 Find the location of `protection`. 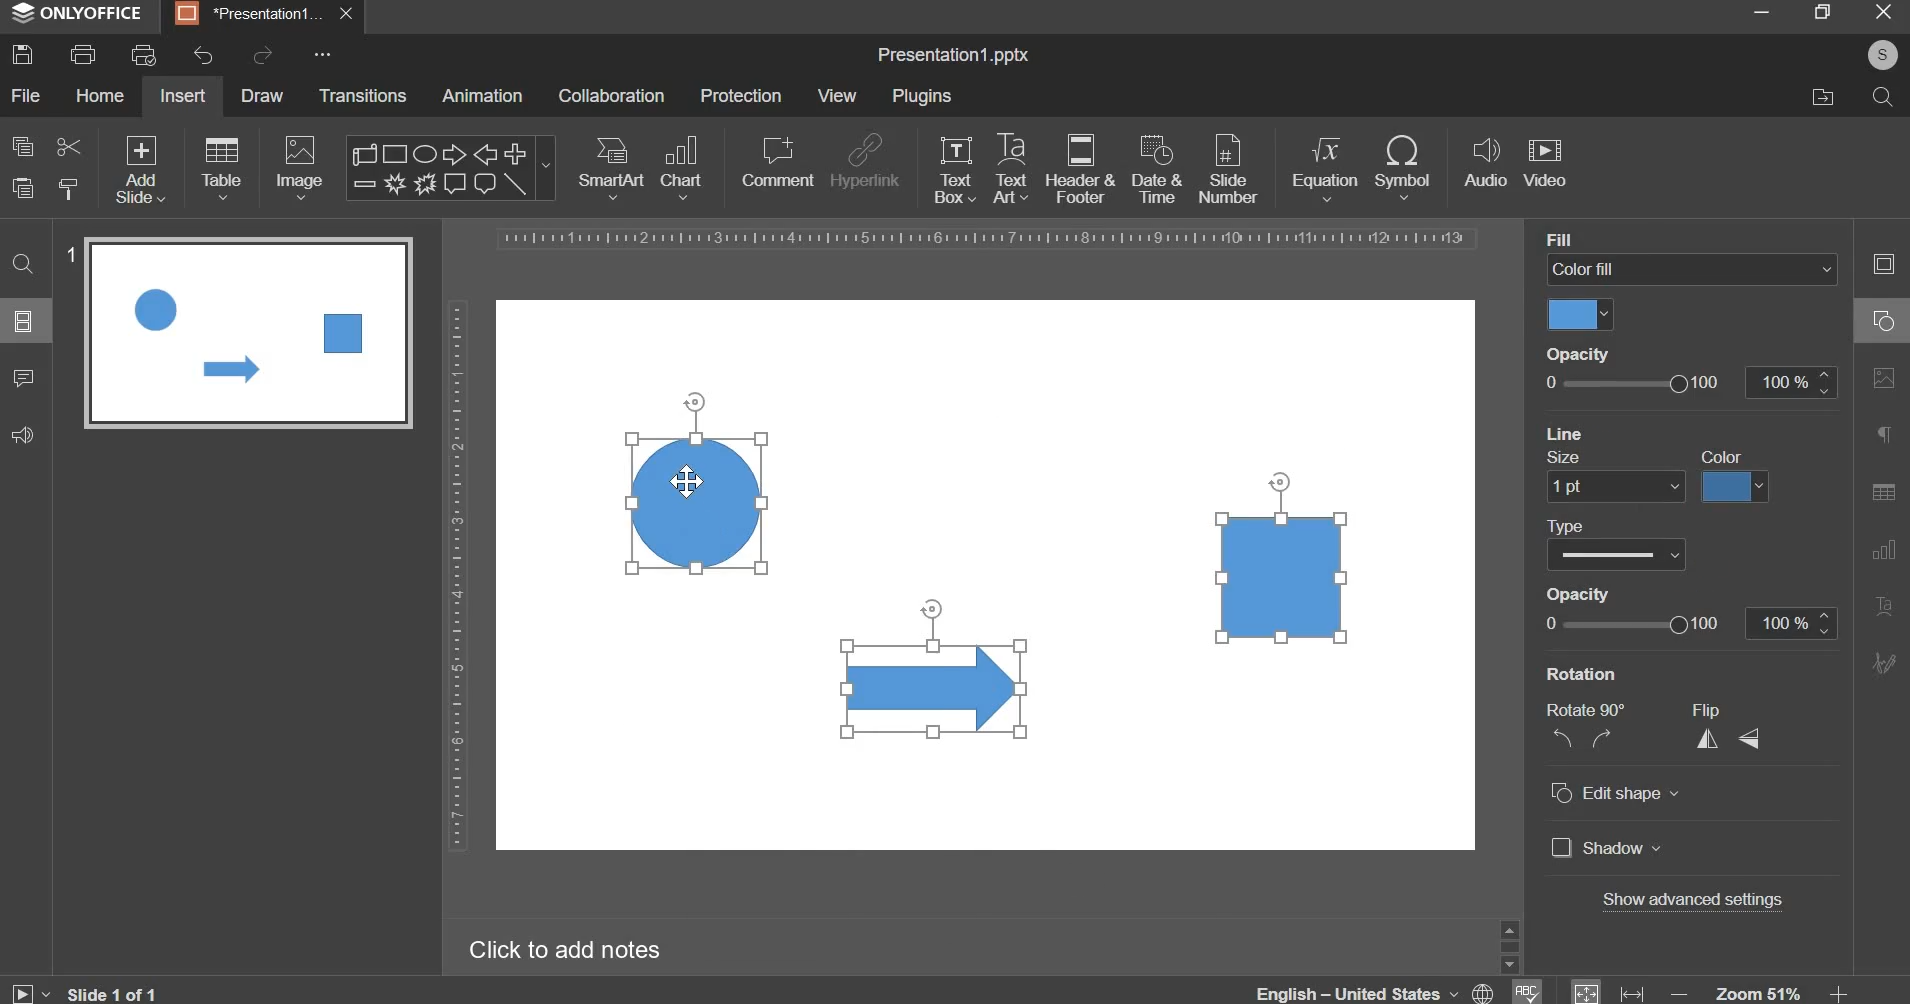

protection is located at coordinates (741, 95).